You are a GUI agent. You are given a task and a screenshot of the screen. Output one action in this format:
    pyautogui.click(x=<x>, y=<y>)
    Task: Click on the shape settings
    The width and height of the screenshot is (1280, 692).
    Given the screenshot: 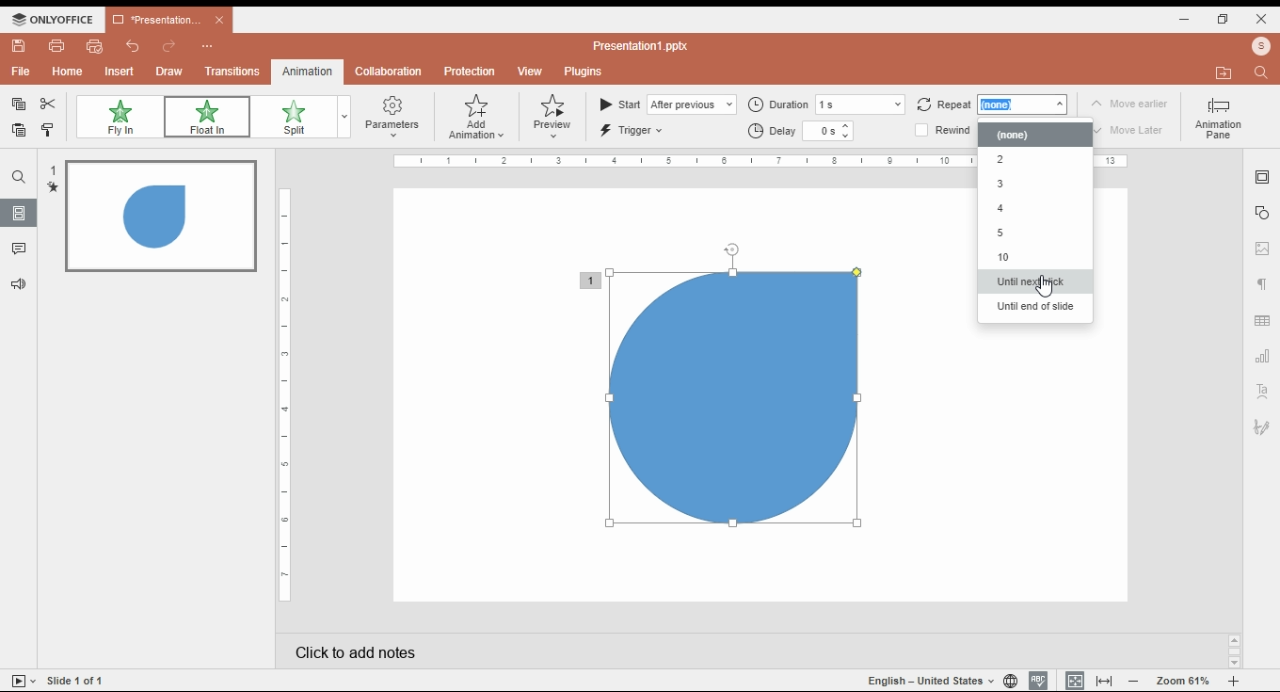 What is the action you would take?
    pyautogui.click(x=1261, y=215)
    